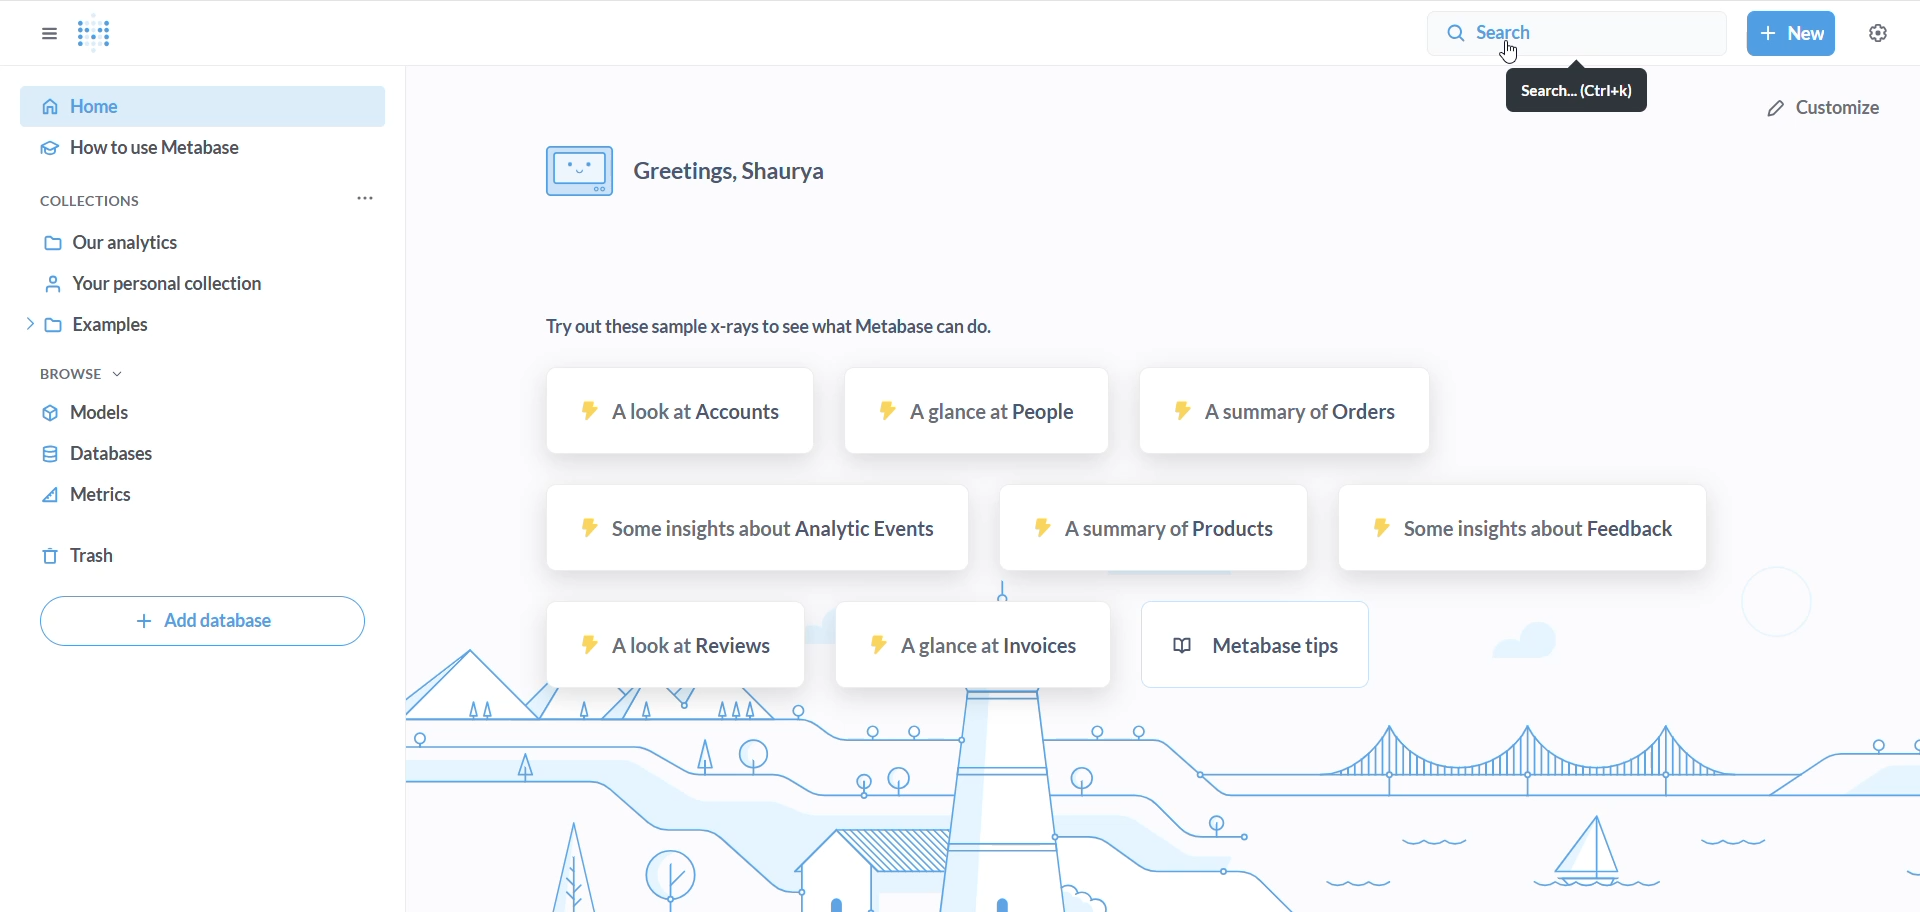  Describe the element at coordinates (104, 202) in the screenshot. I see `COLLECTION OPTIONS` at that location.